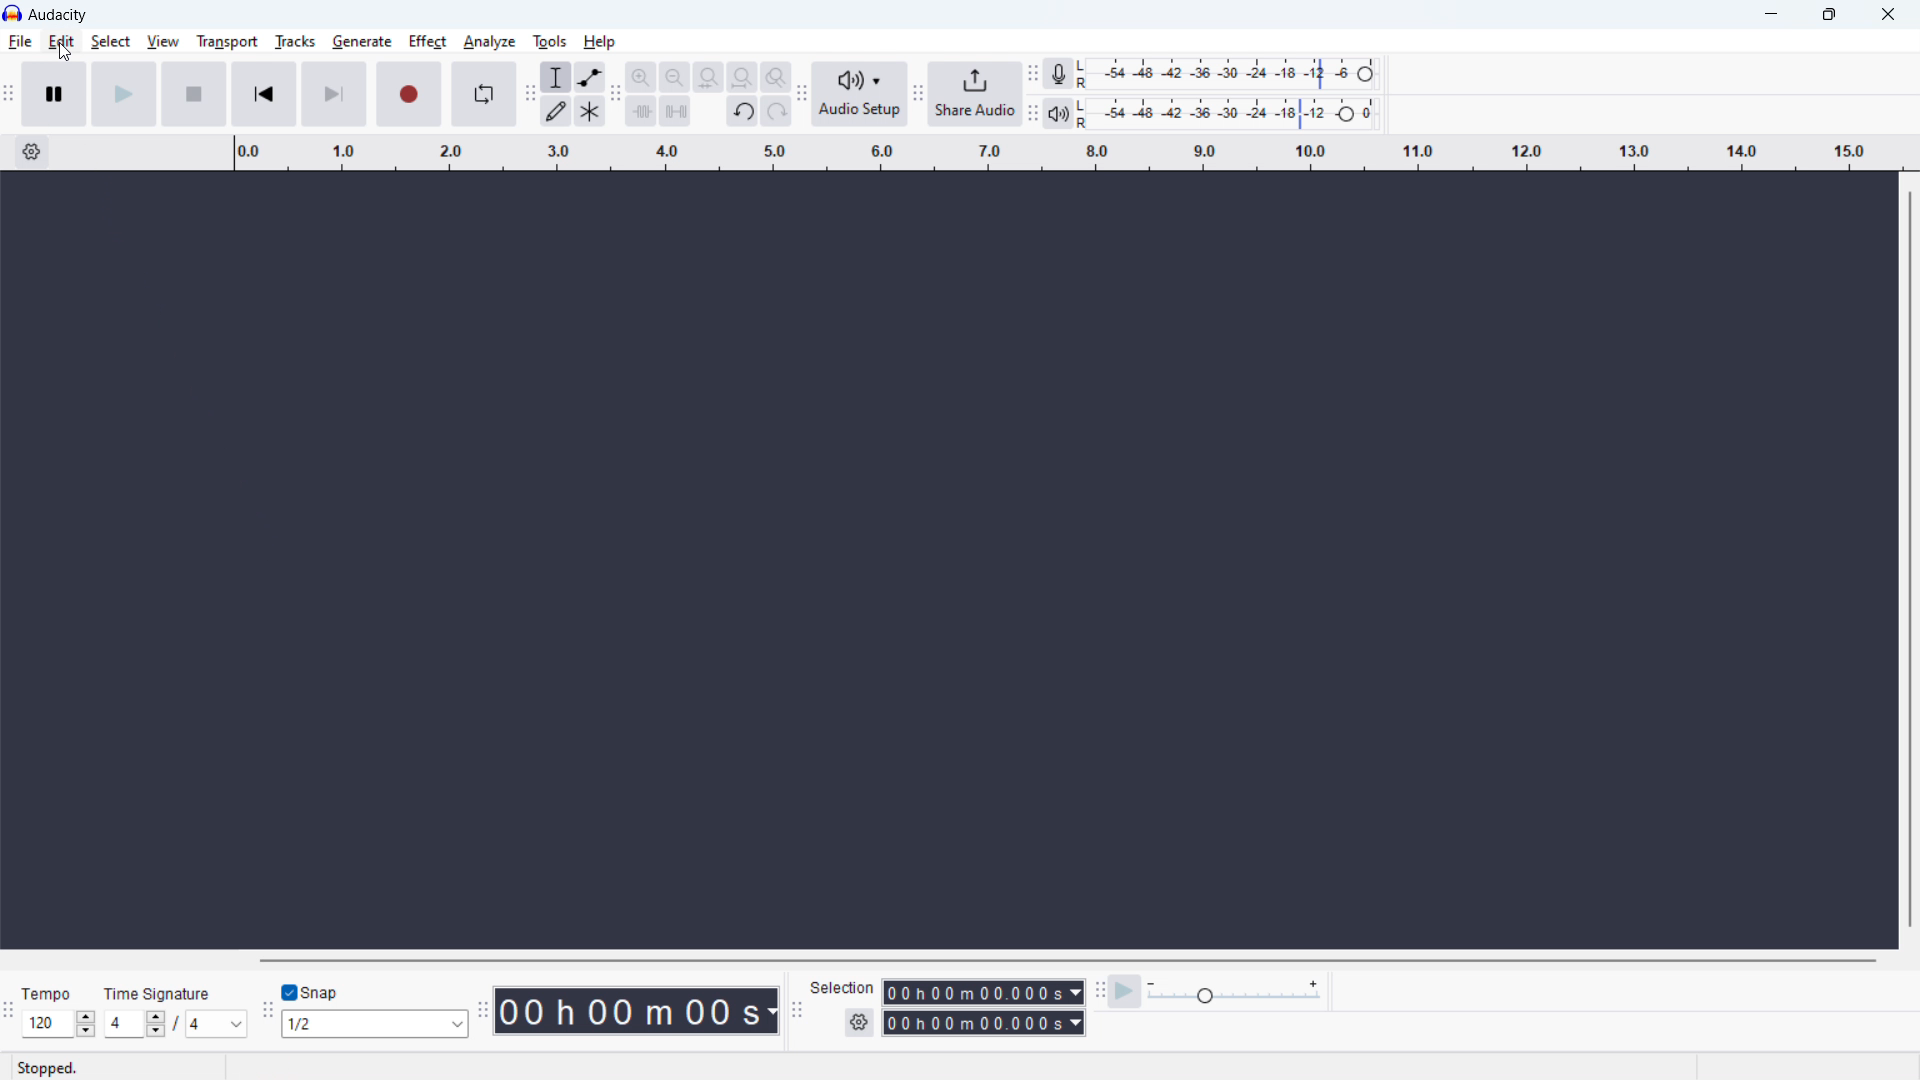  Describe the element at coordinates (7, 1012) in the screenshot. I see `Enables movement of time signature toolbar` at that location.